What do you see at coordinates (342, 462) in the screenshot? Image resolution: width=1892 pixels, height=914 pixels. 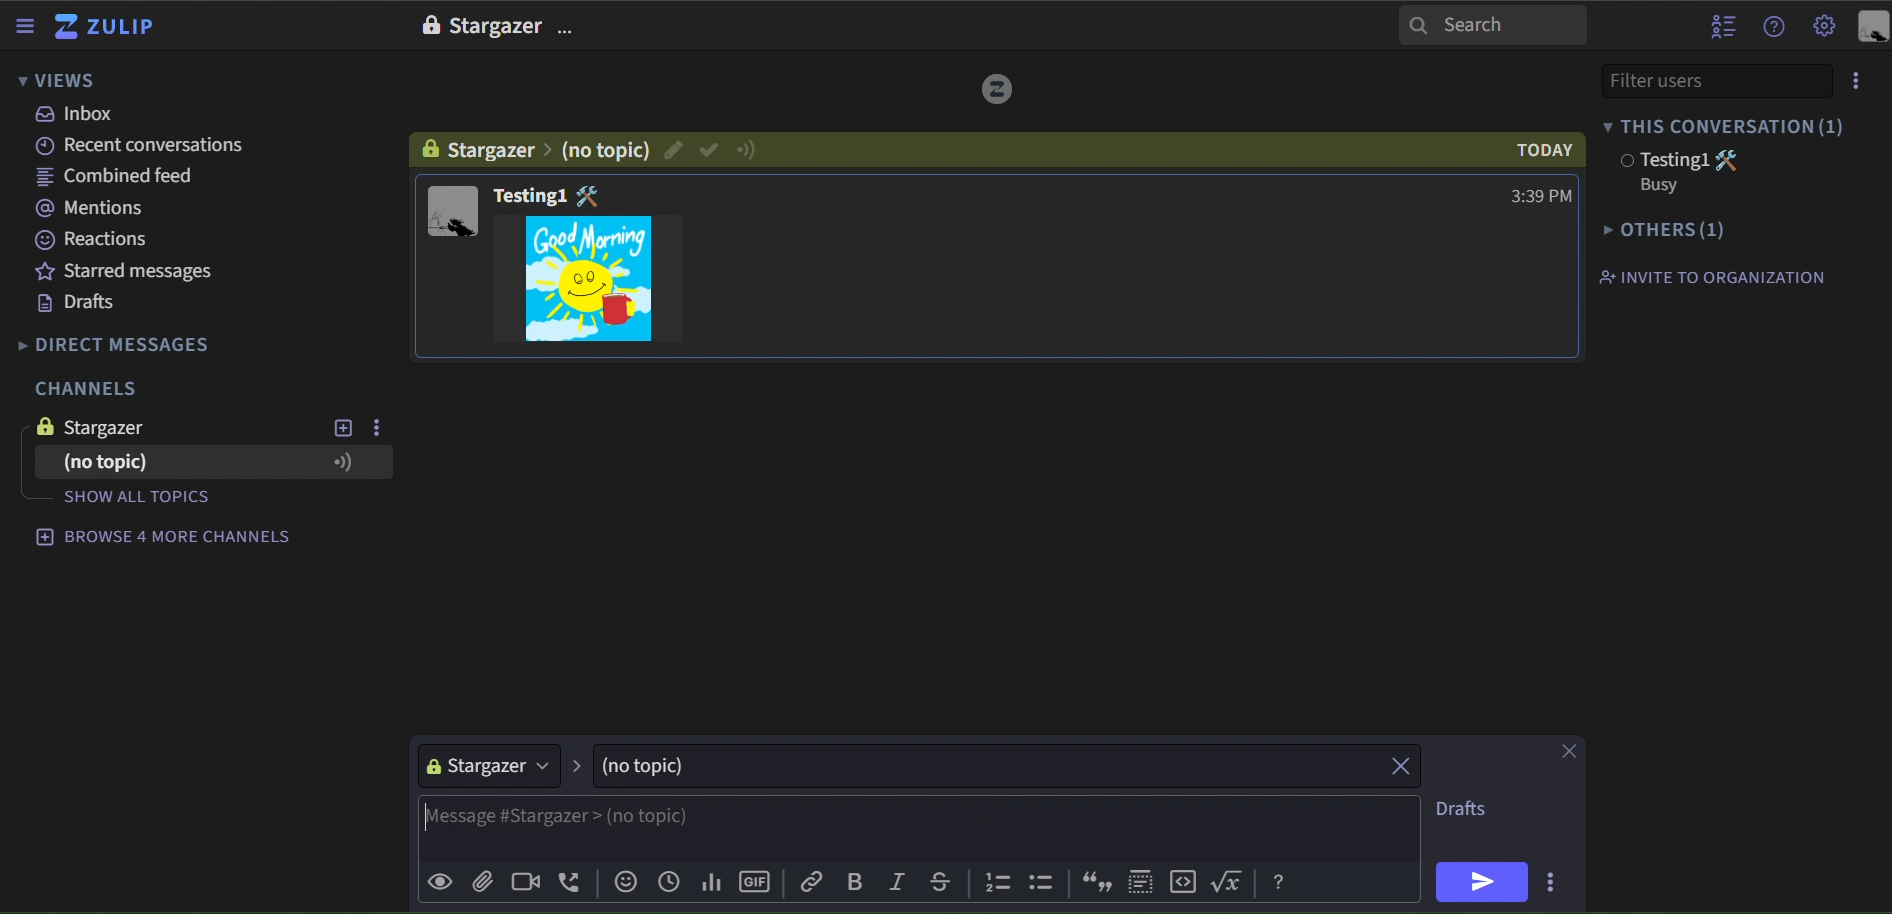 I see `icon` at bounding box center [342, 462].